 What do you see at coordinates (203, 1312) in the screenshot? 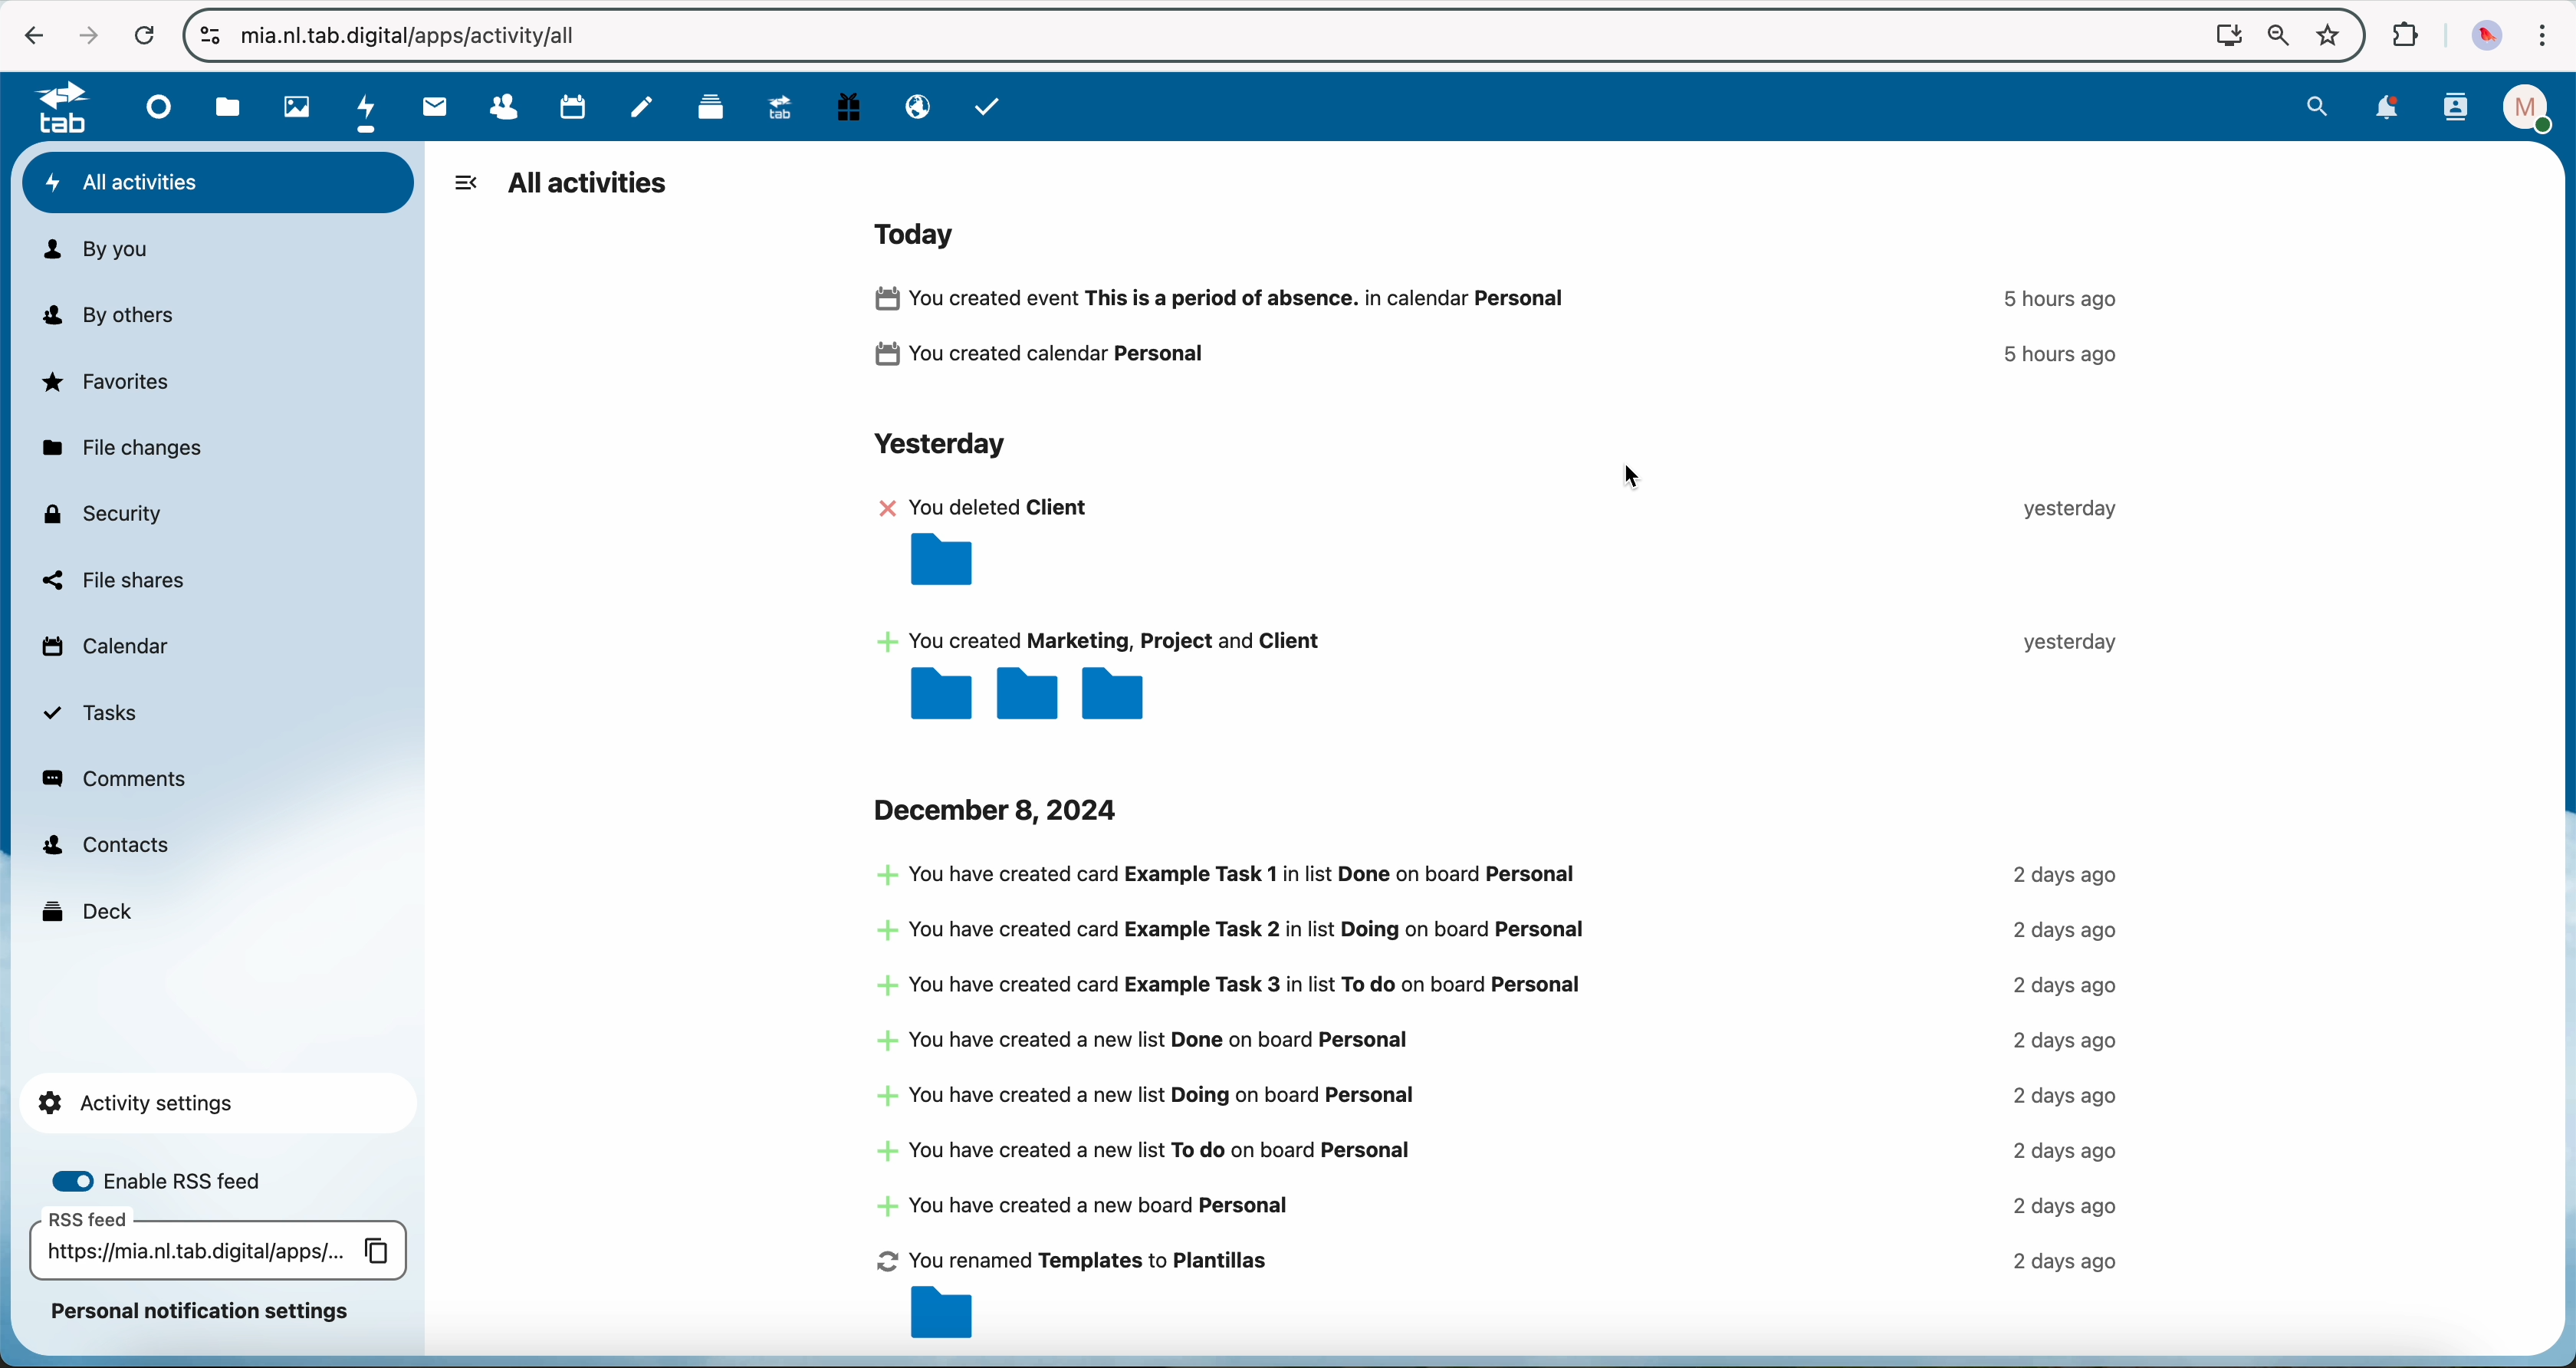
I see `personal notification settings` at bounding box center [203, 1312].